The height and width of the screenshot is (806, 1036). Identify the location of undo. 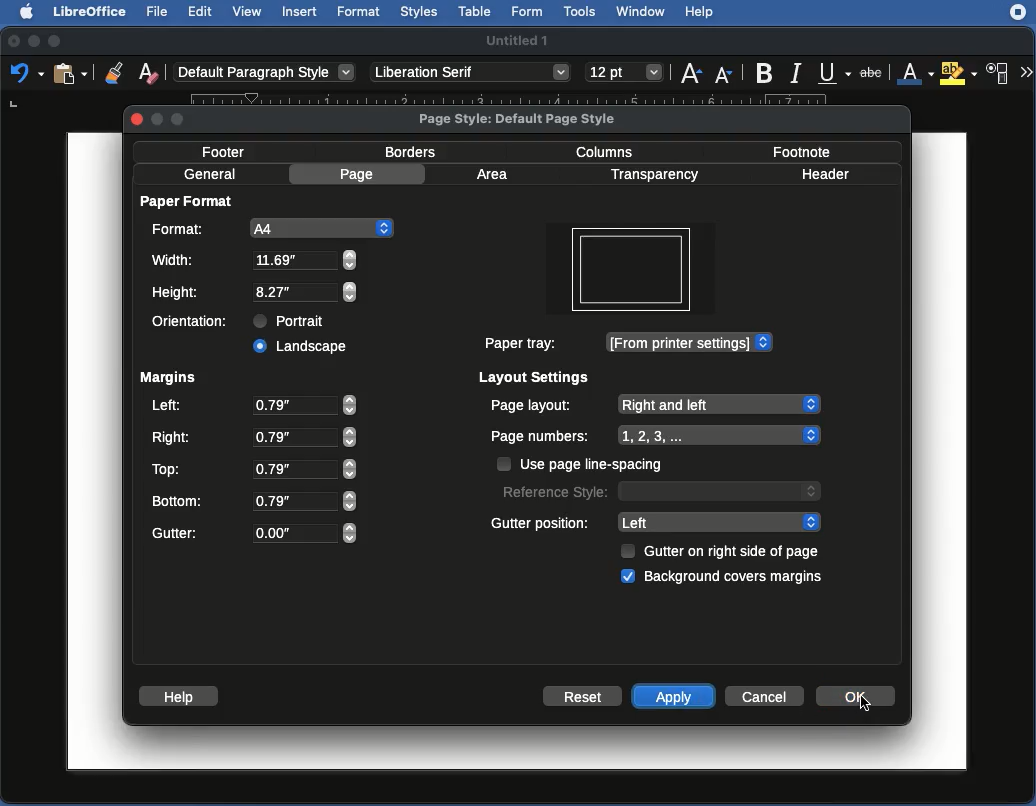
(23, 77).